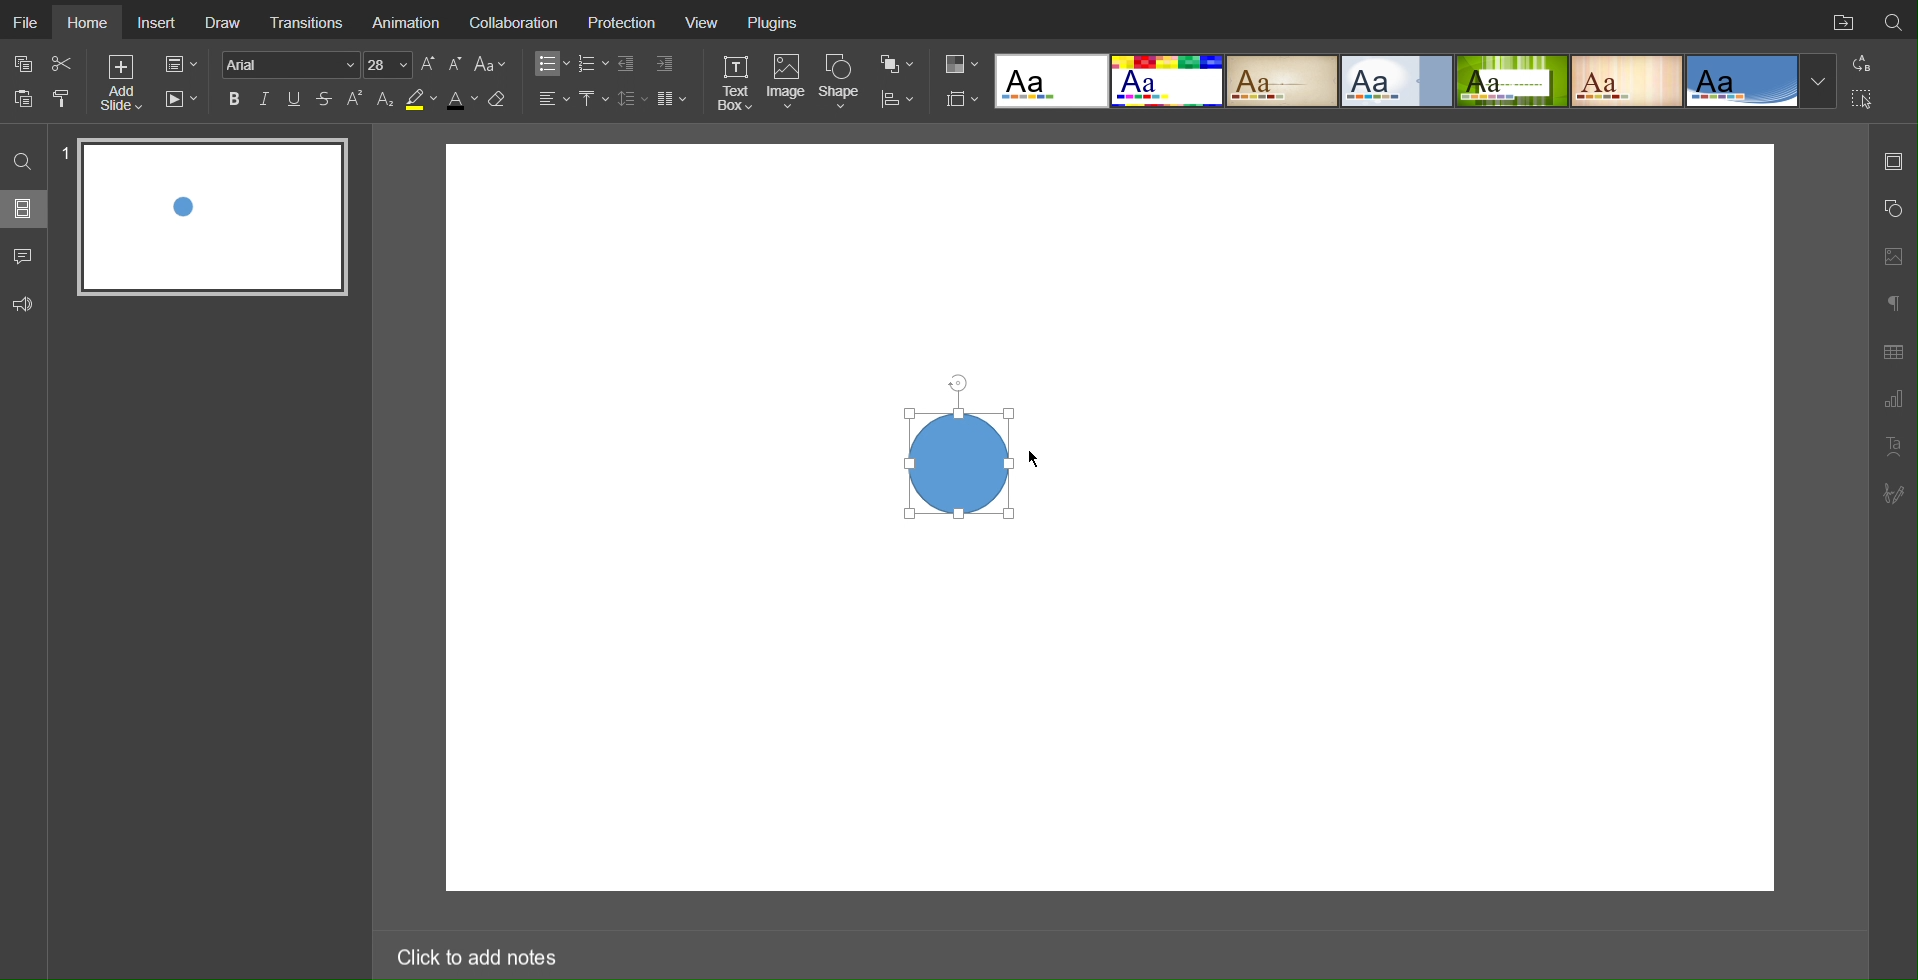  Describe the element at coordinates (593, 99) in the screenshot. I see `Vertical Alignment` at that location.